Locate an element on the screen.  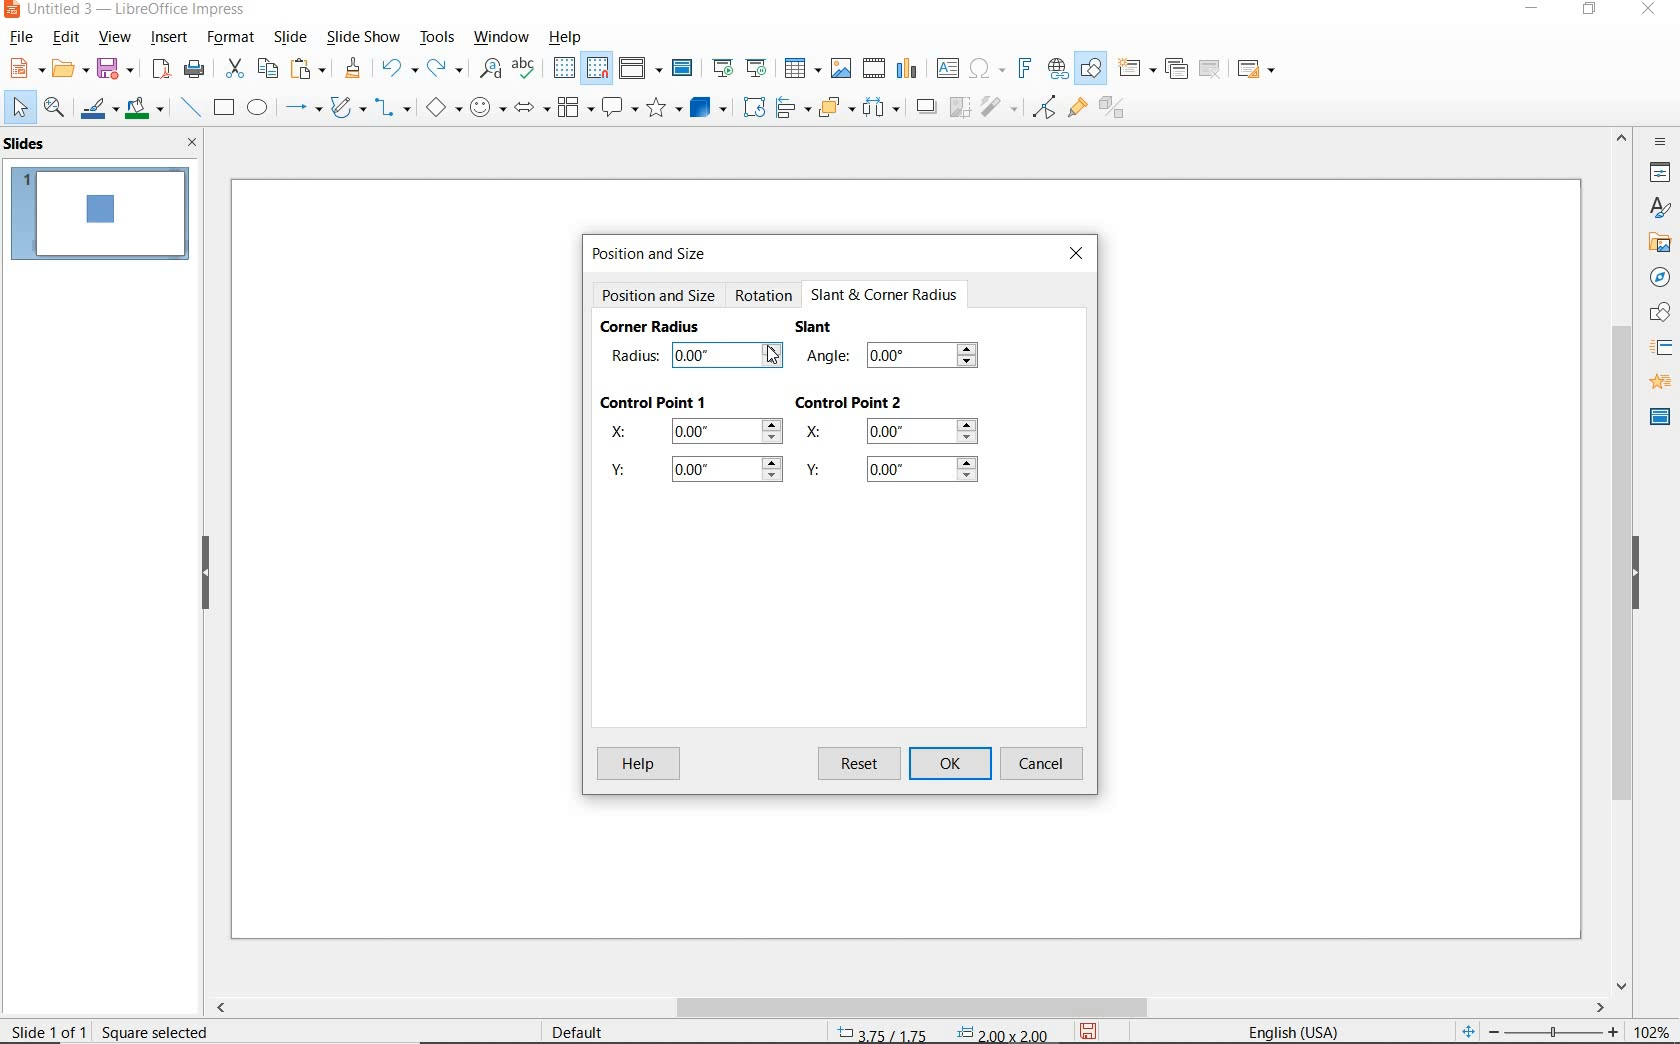
format is located at coordinates (233, 38).